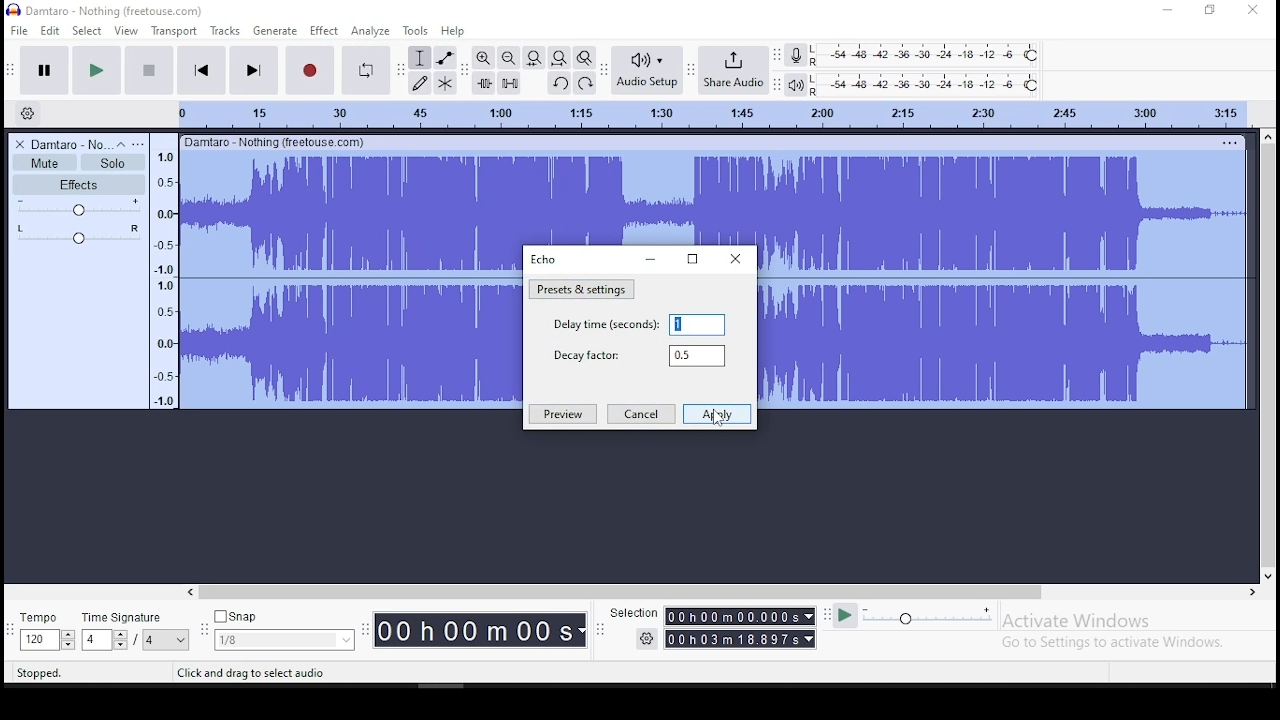 This screenshot has width=1280, height=720. Describe the element at coordinates (42, 673) in the screenshot. I see `Stopped.` at that location.